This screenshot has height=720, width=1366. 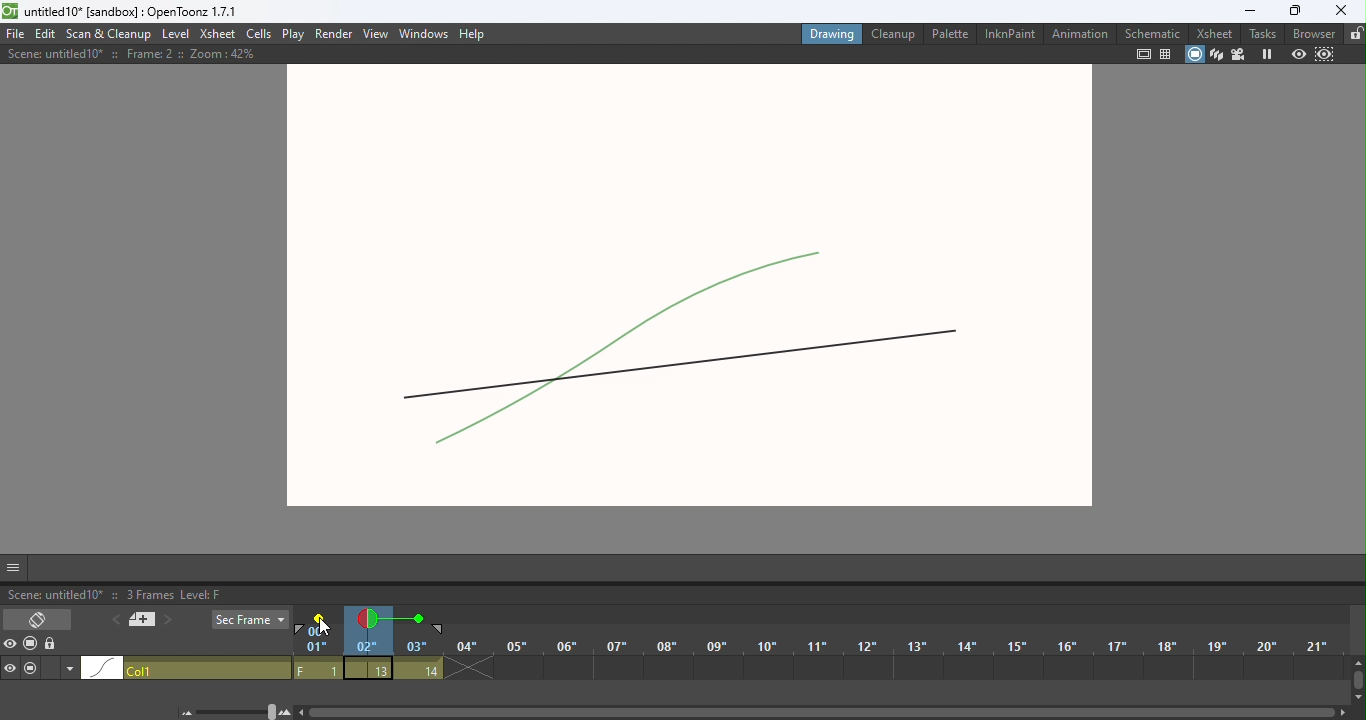 I want to click on Scene: untitled10* :: Frame: 2 :: Zoom: 42%, so click(x=130, y=54).